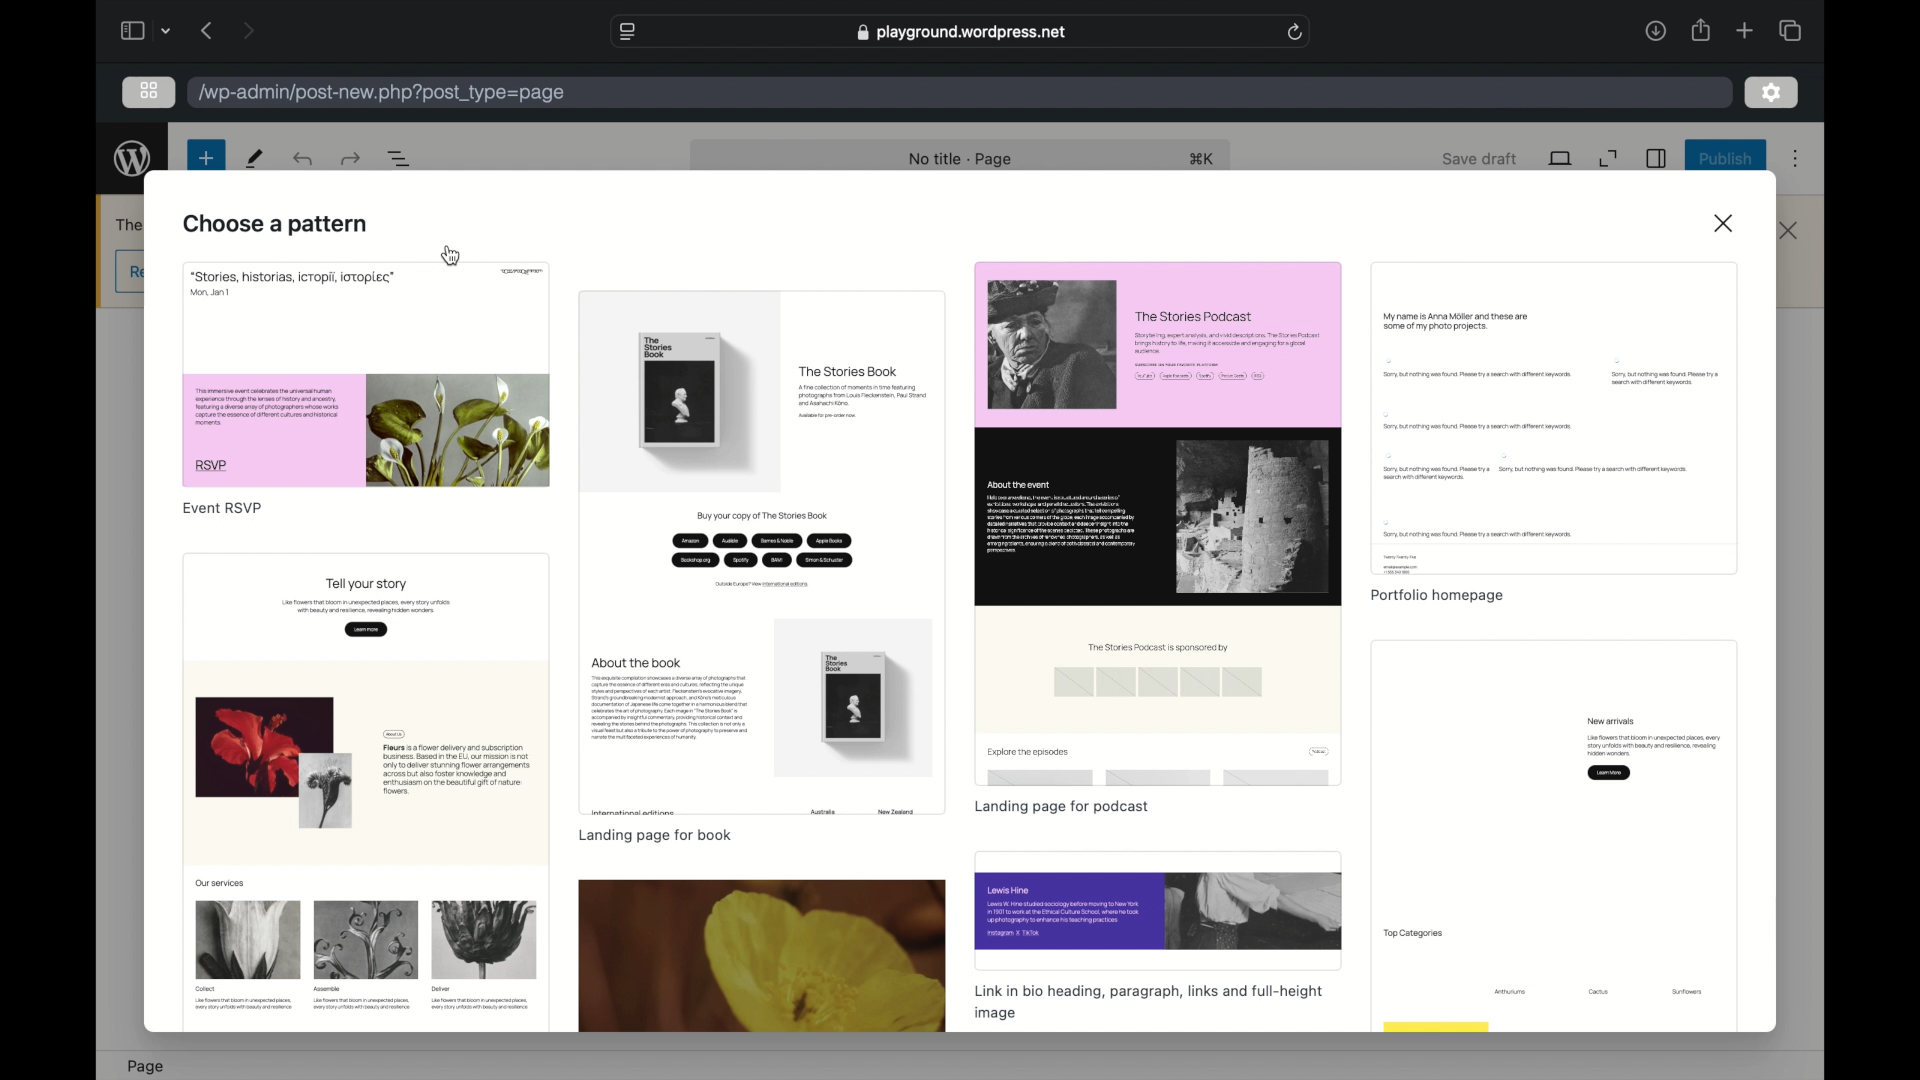 The height and width of the screenshot is (1080, 1920). I want to click on publish, so click(1724, 160).